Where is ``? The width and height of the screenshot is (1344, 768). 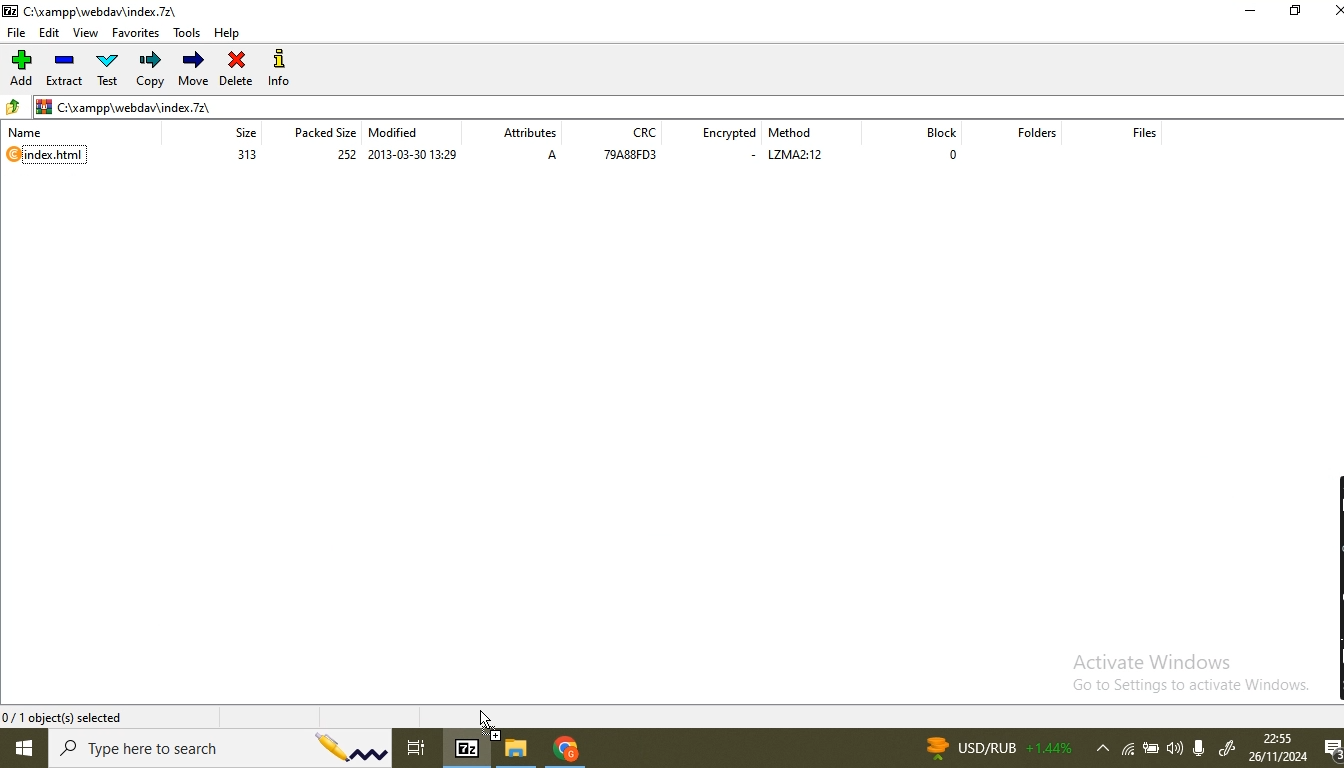  is located at coordinates (703, 119).